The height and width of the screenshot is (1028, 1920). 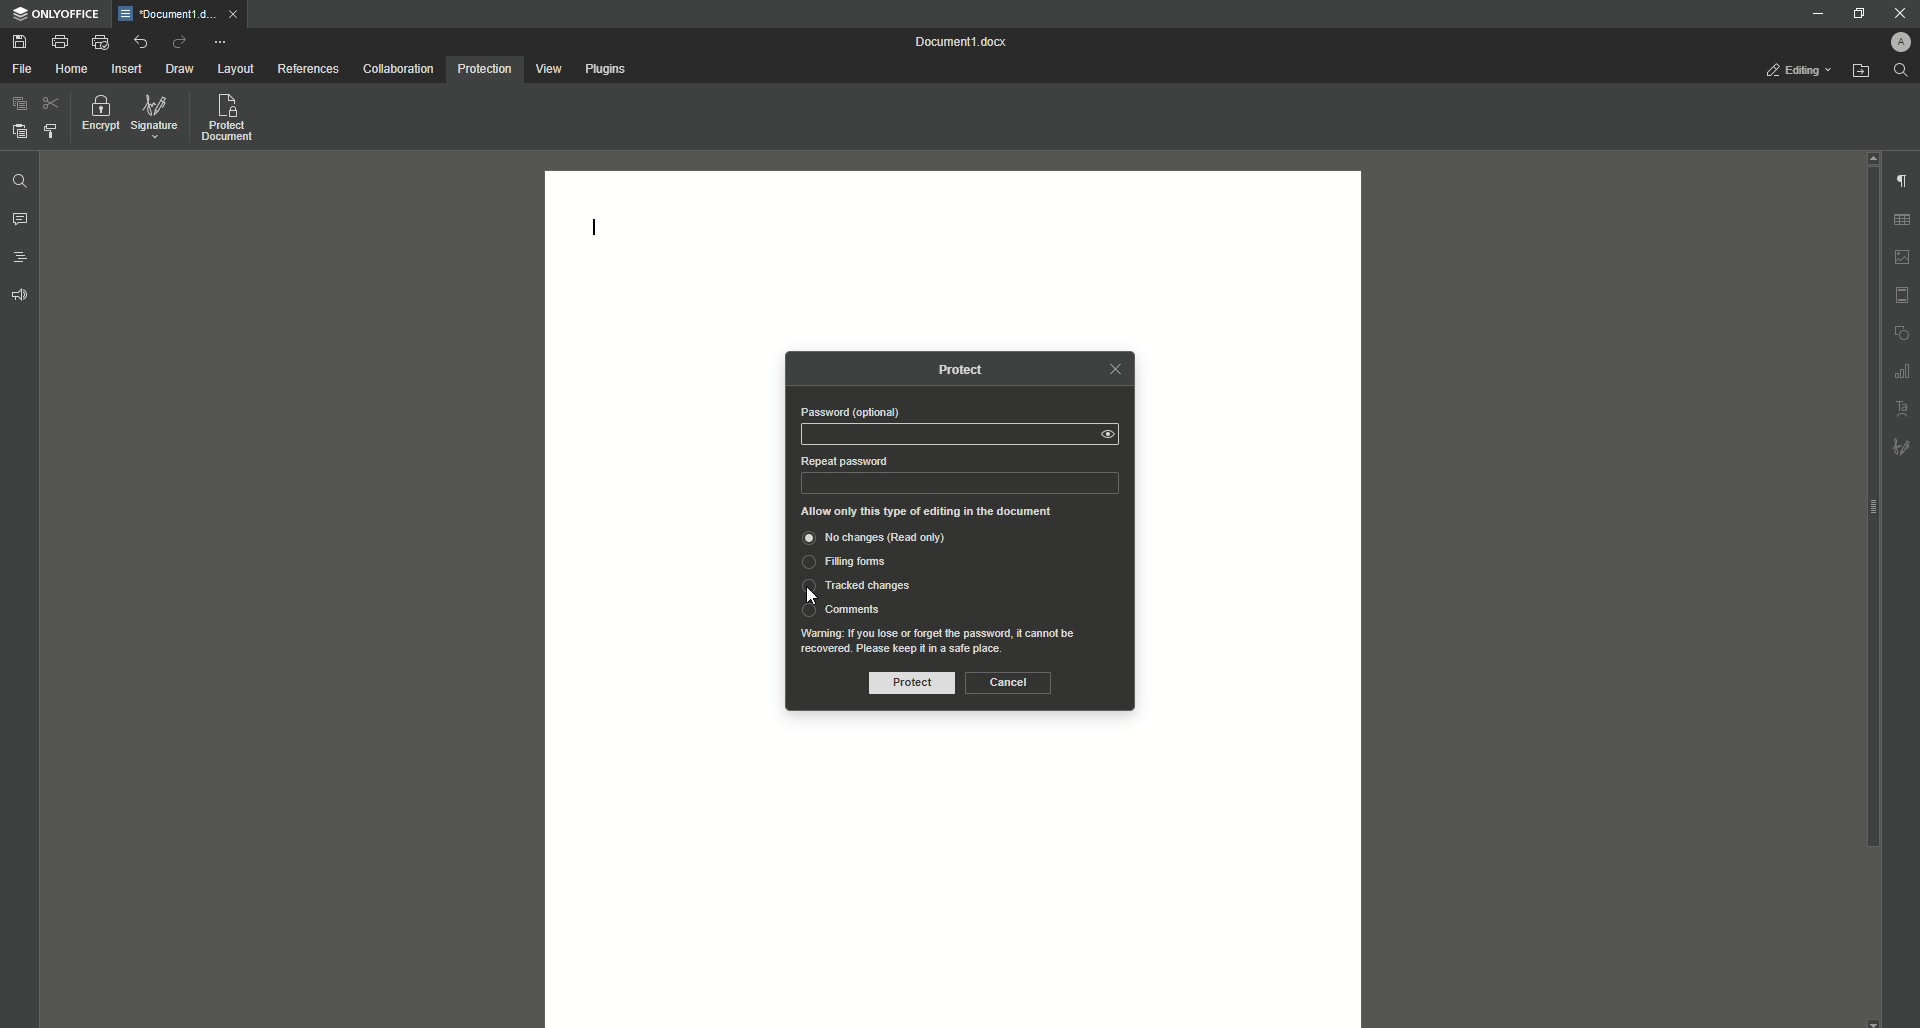 What do you see at coordinates (21, 255) in the screenshot?
I see `Headings` at bounding box center [21, 255].